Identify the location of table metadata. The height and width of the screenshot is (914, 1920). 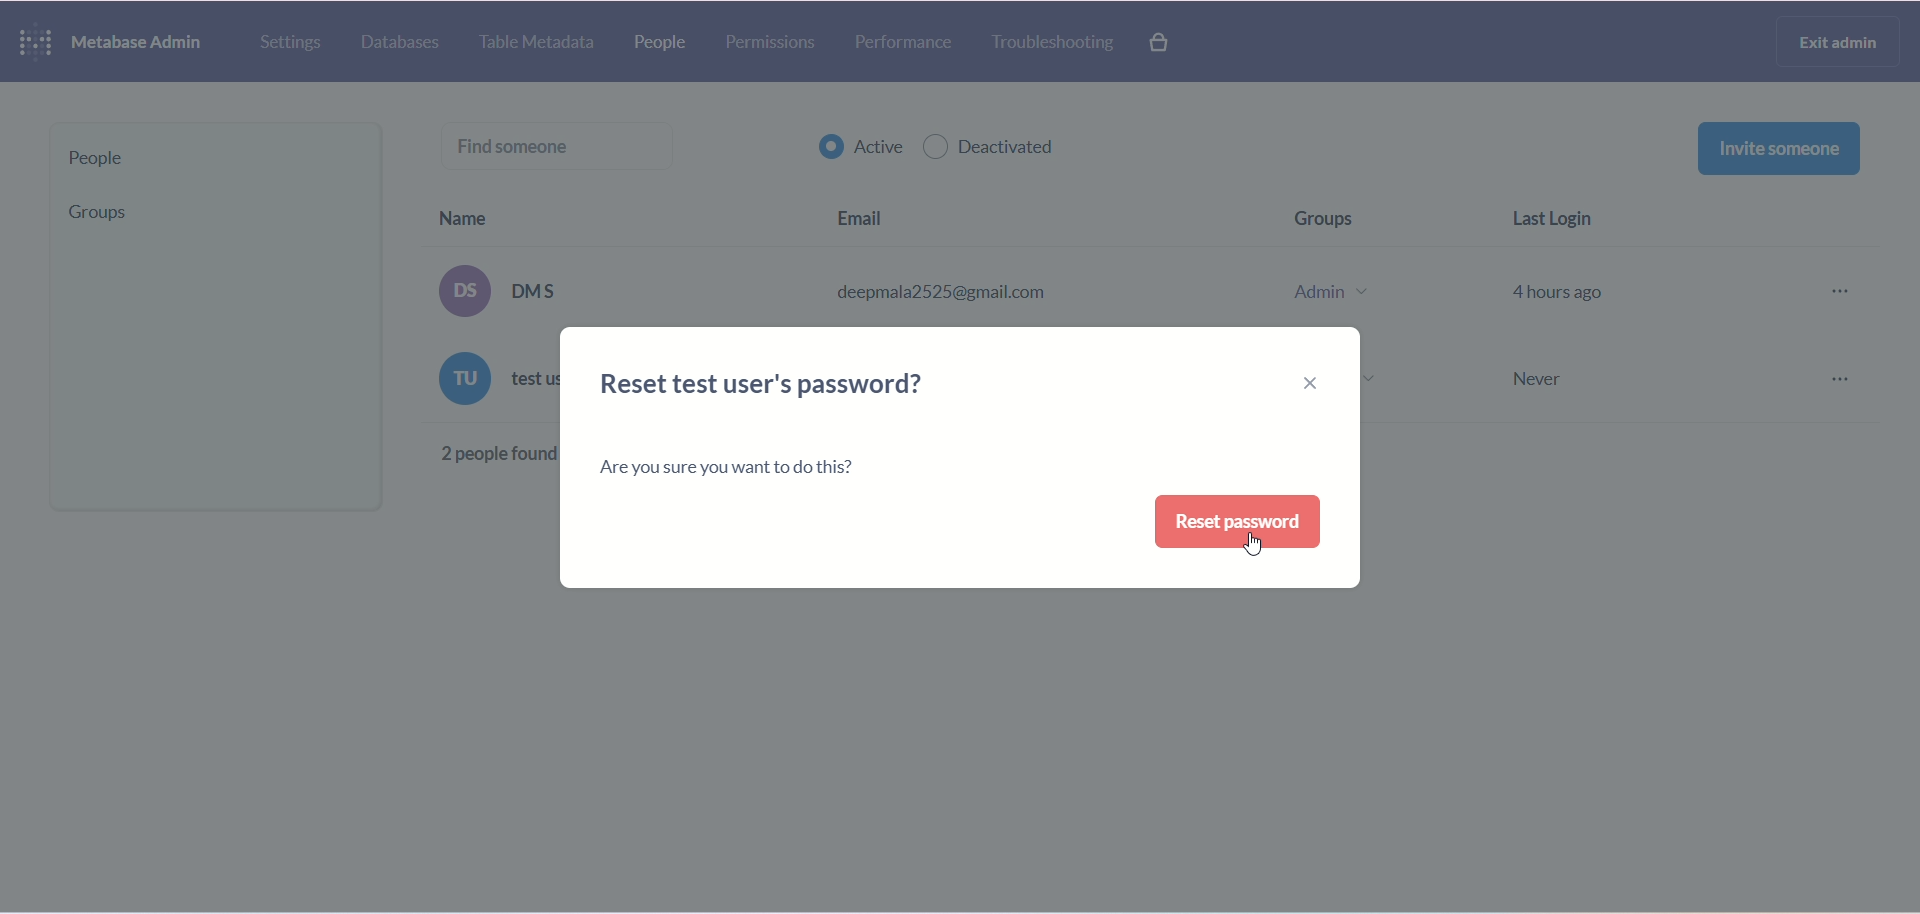
(541, 43).